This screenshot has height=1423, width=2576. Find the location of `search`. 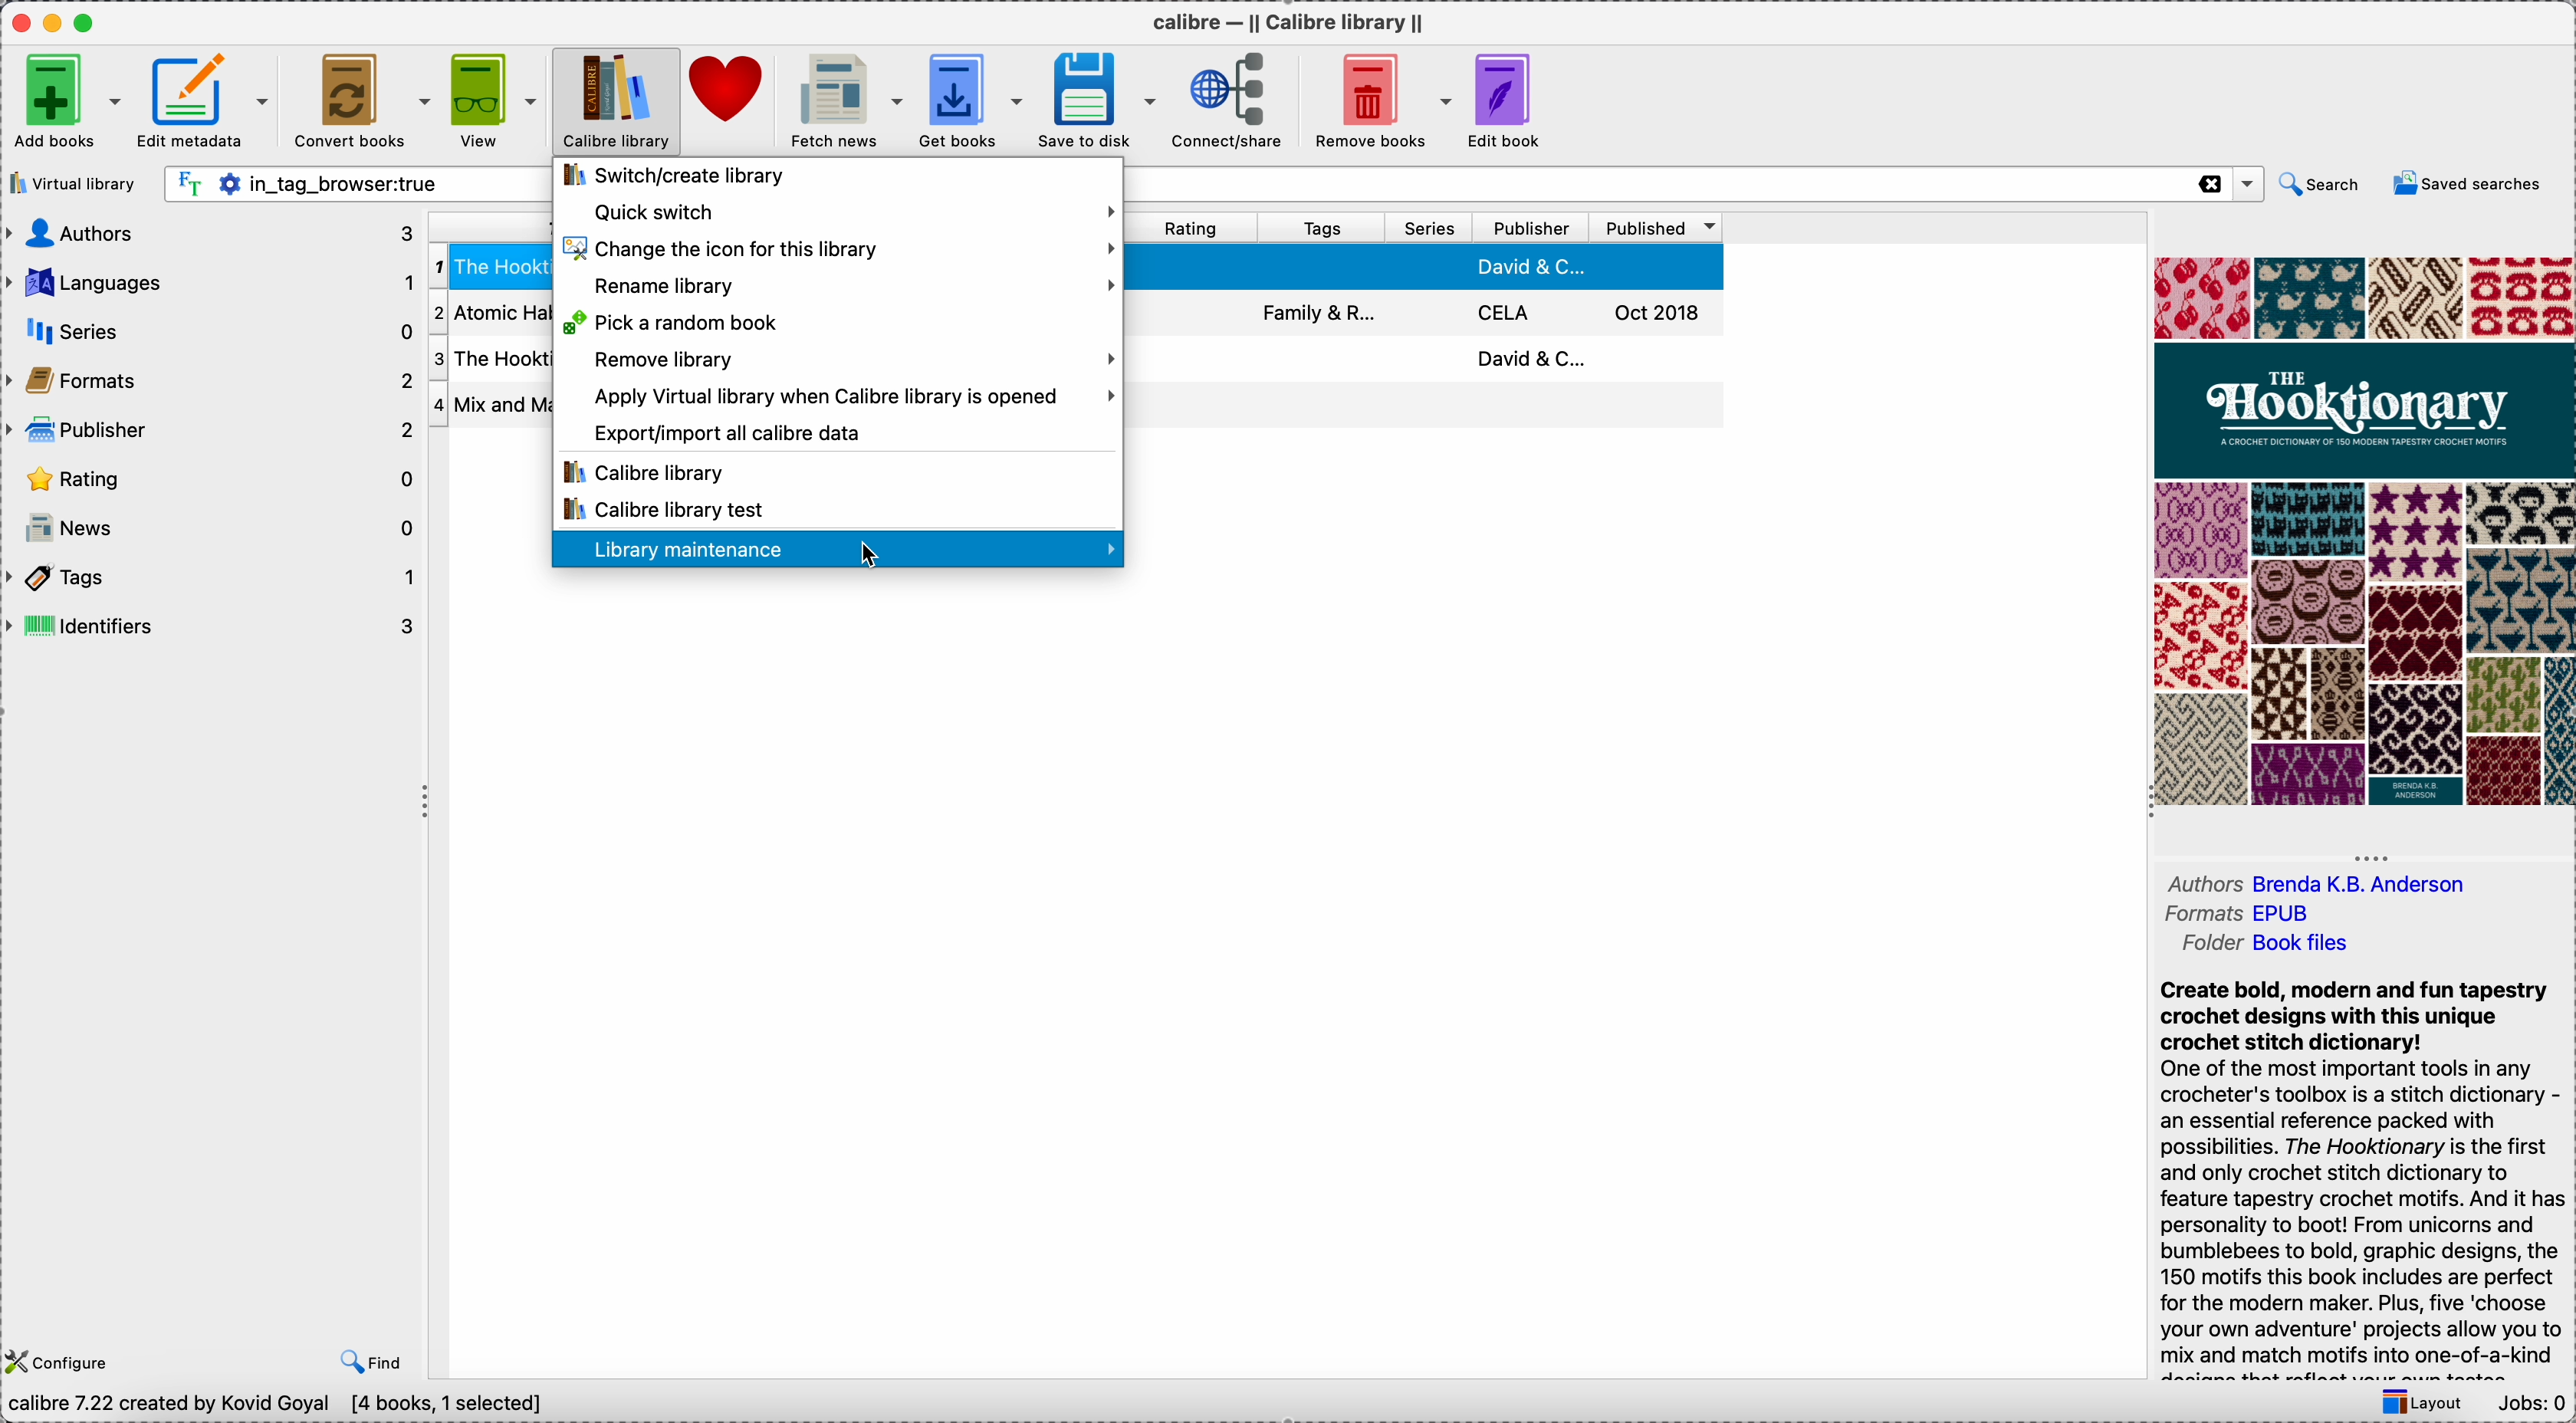

search is located at coordinates (2323, 185).